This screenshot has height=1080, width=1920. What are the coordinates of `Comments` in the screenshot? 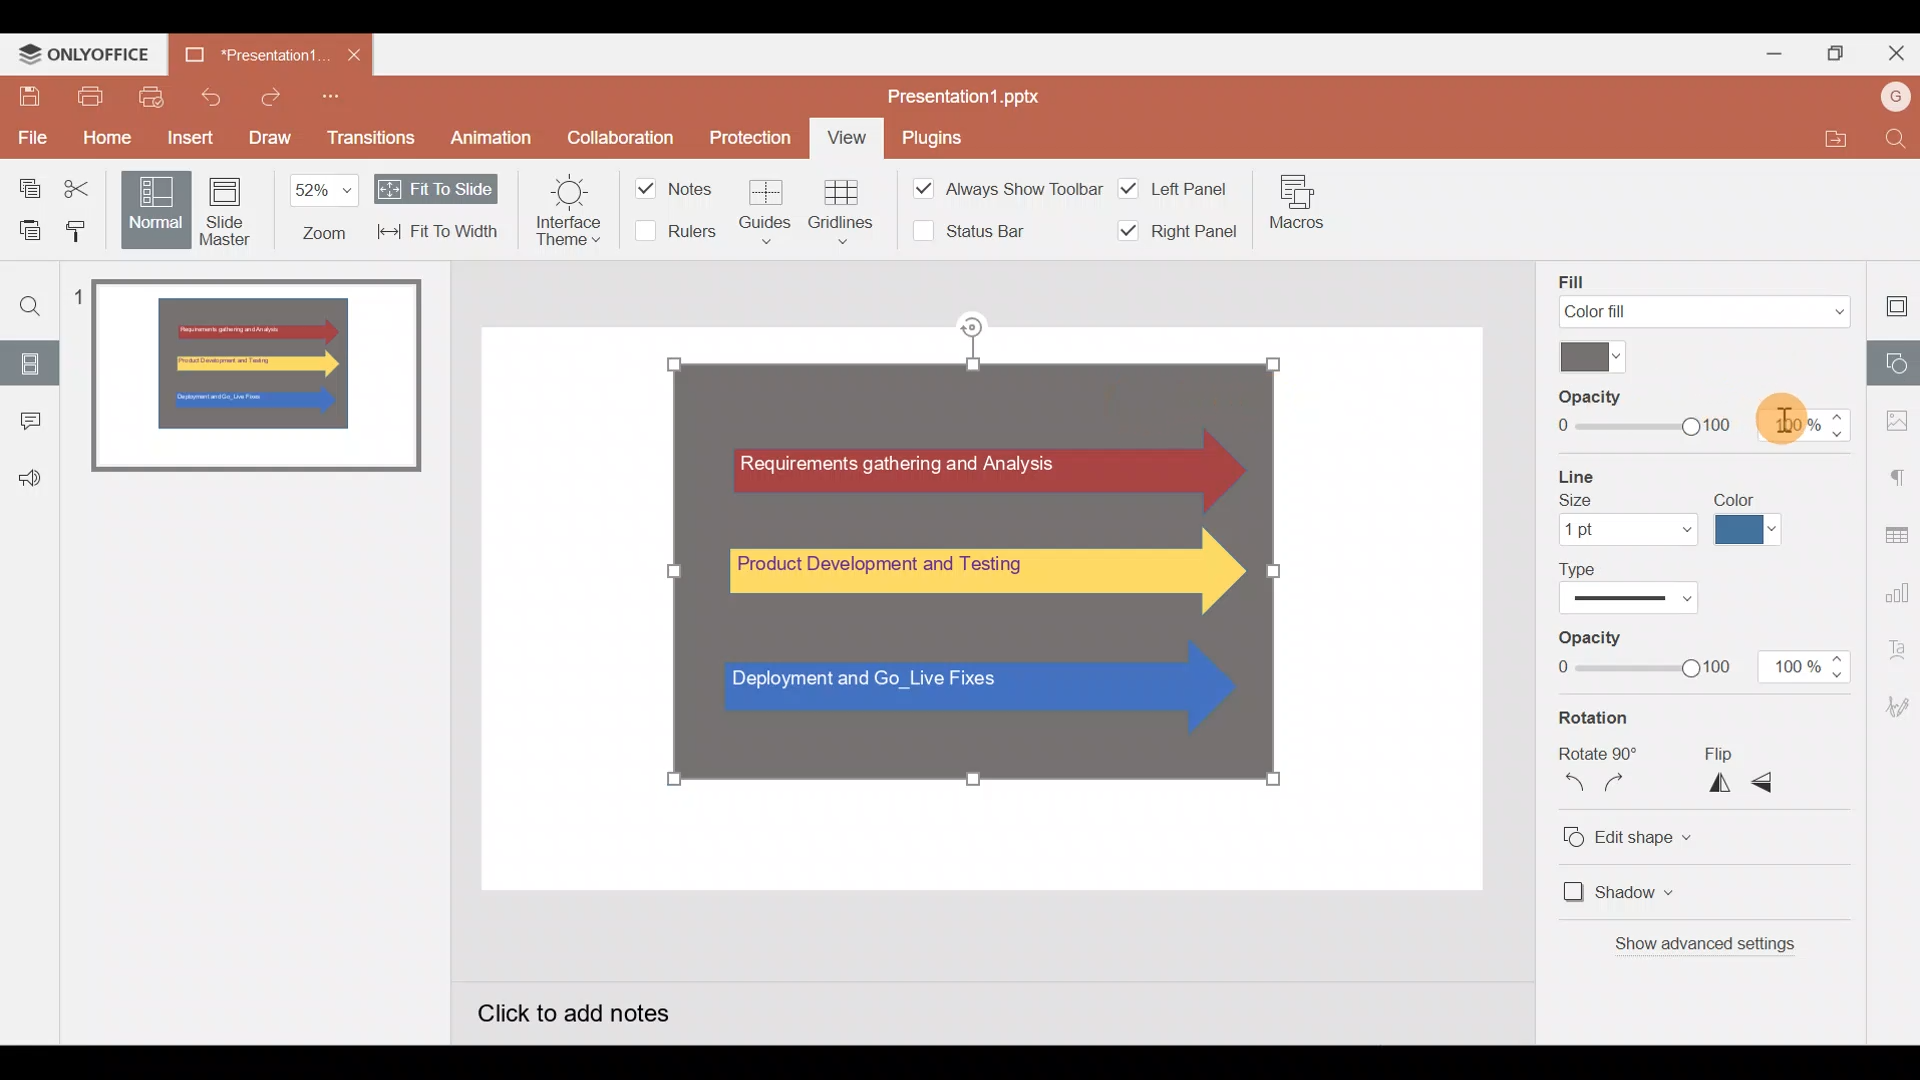 It's located at (32, 416).